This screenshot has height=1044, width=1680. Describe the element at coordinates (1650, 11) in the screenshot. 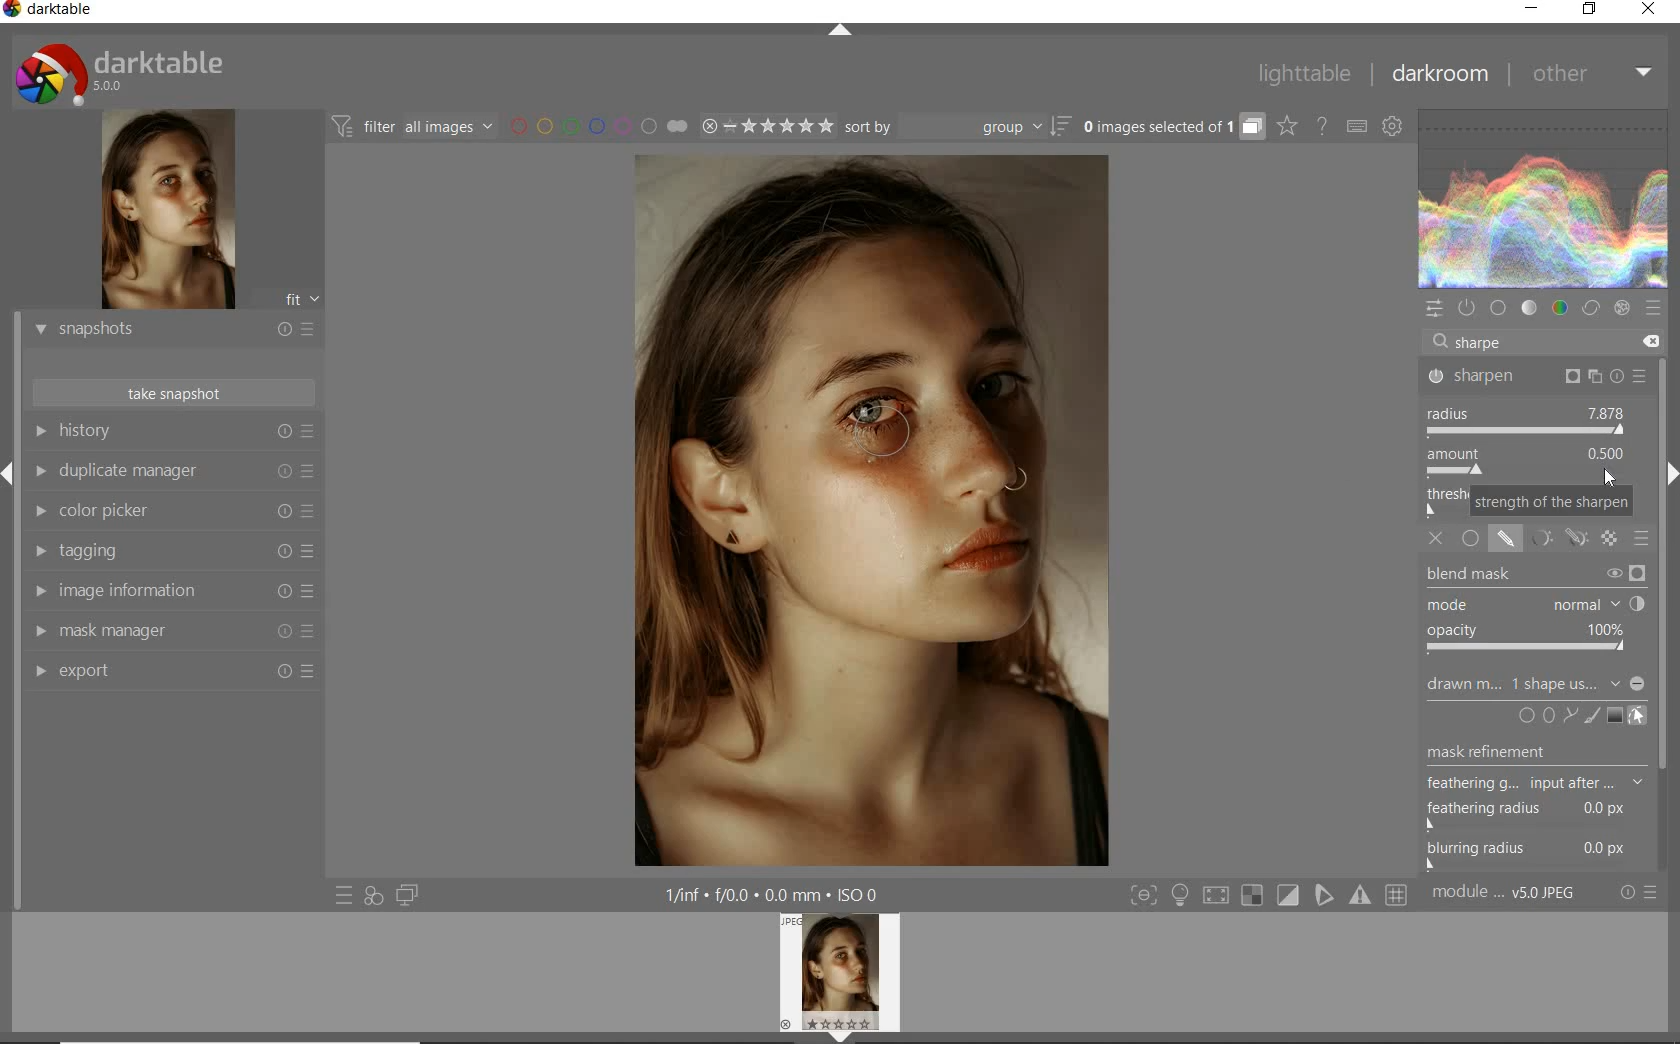

I see `close` at that location.